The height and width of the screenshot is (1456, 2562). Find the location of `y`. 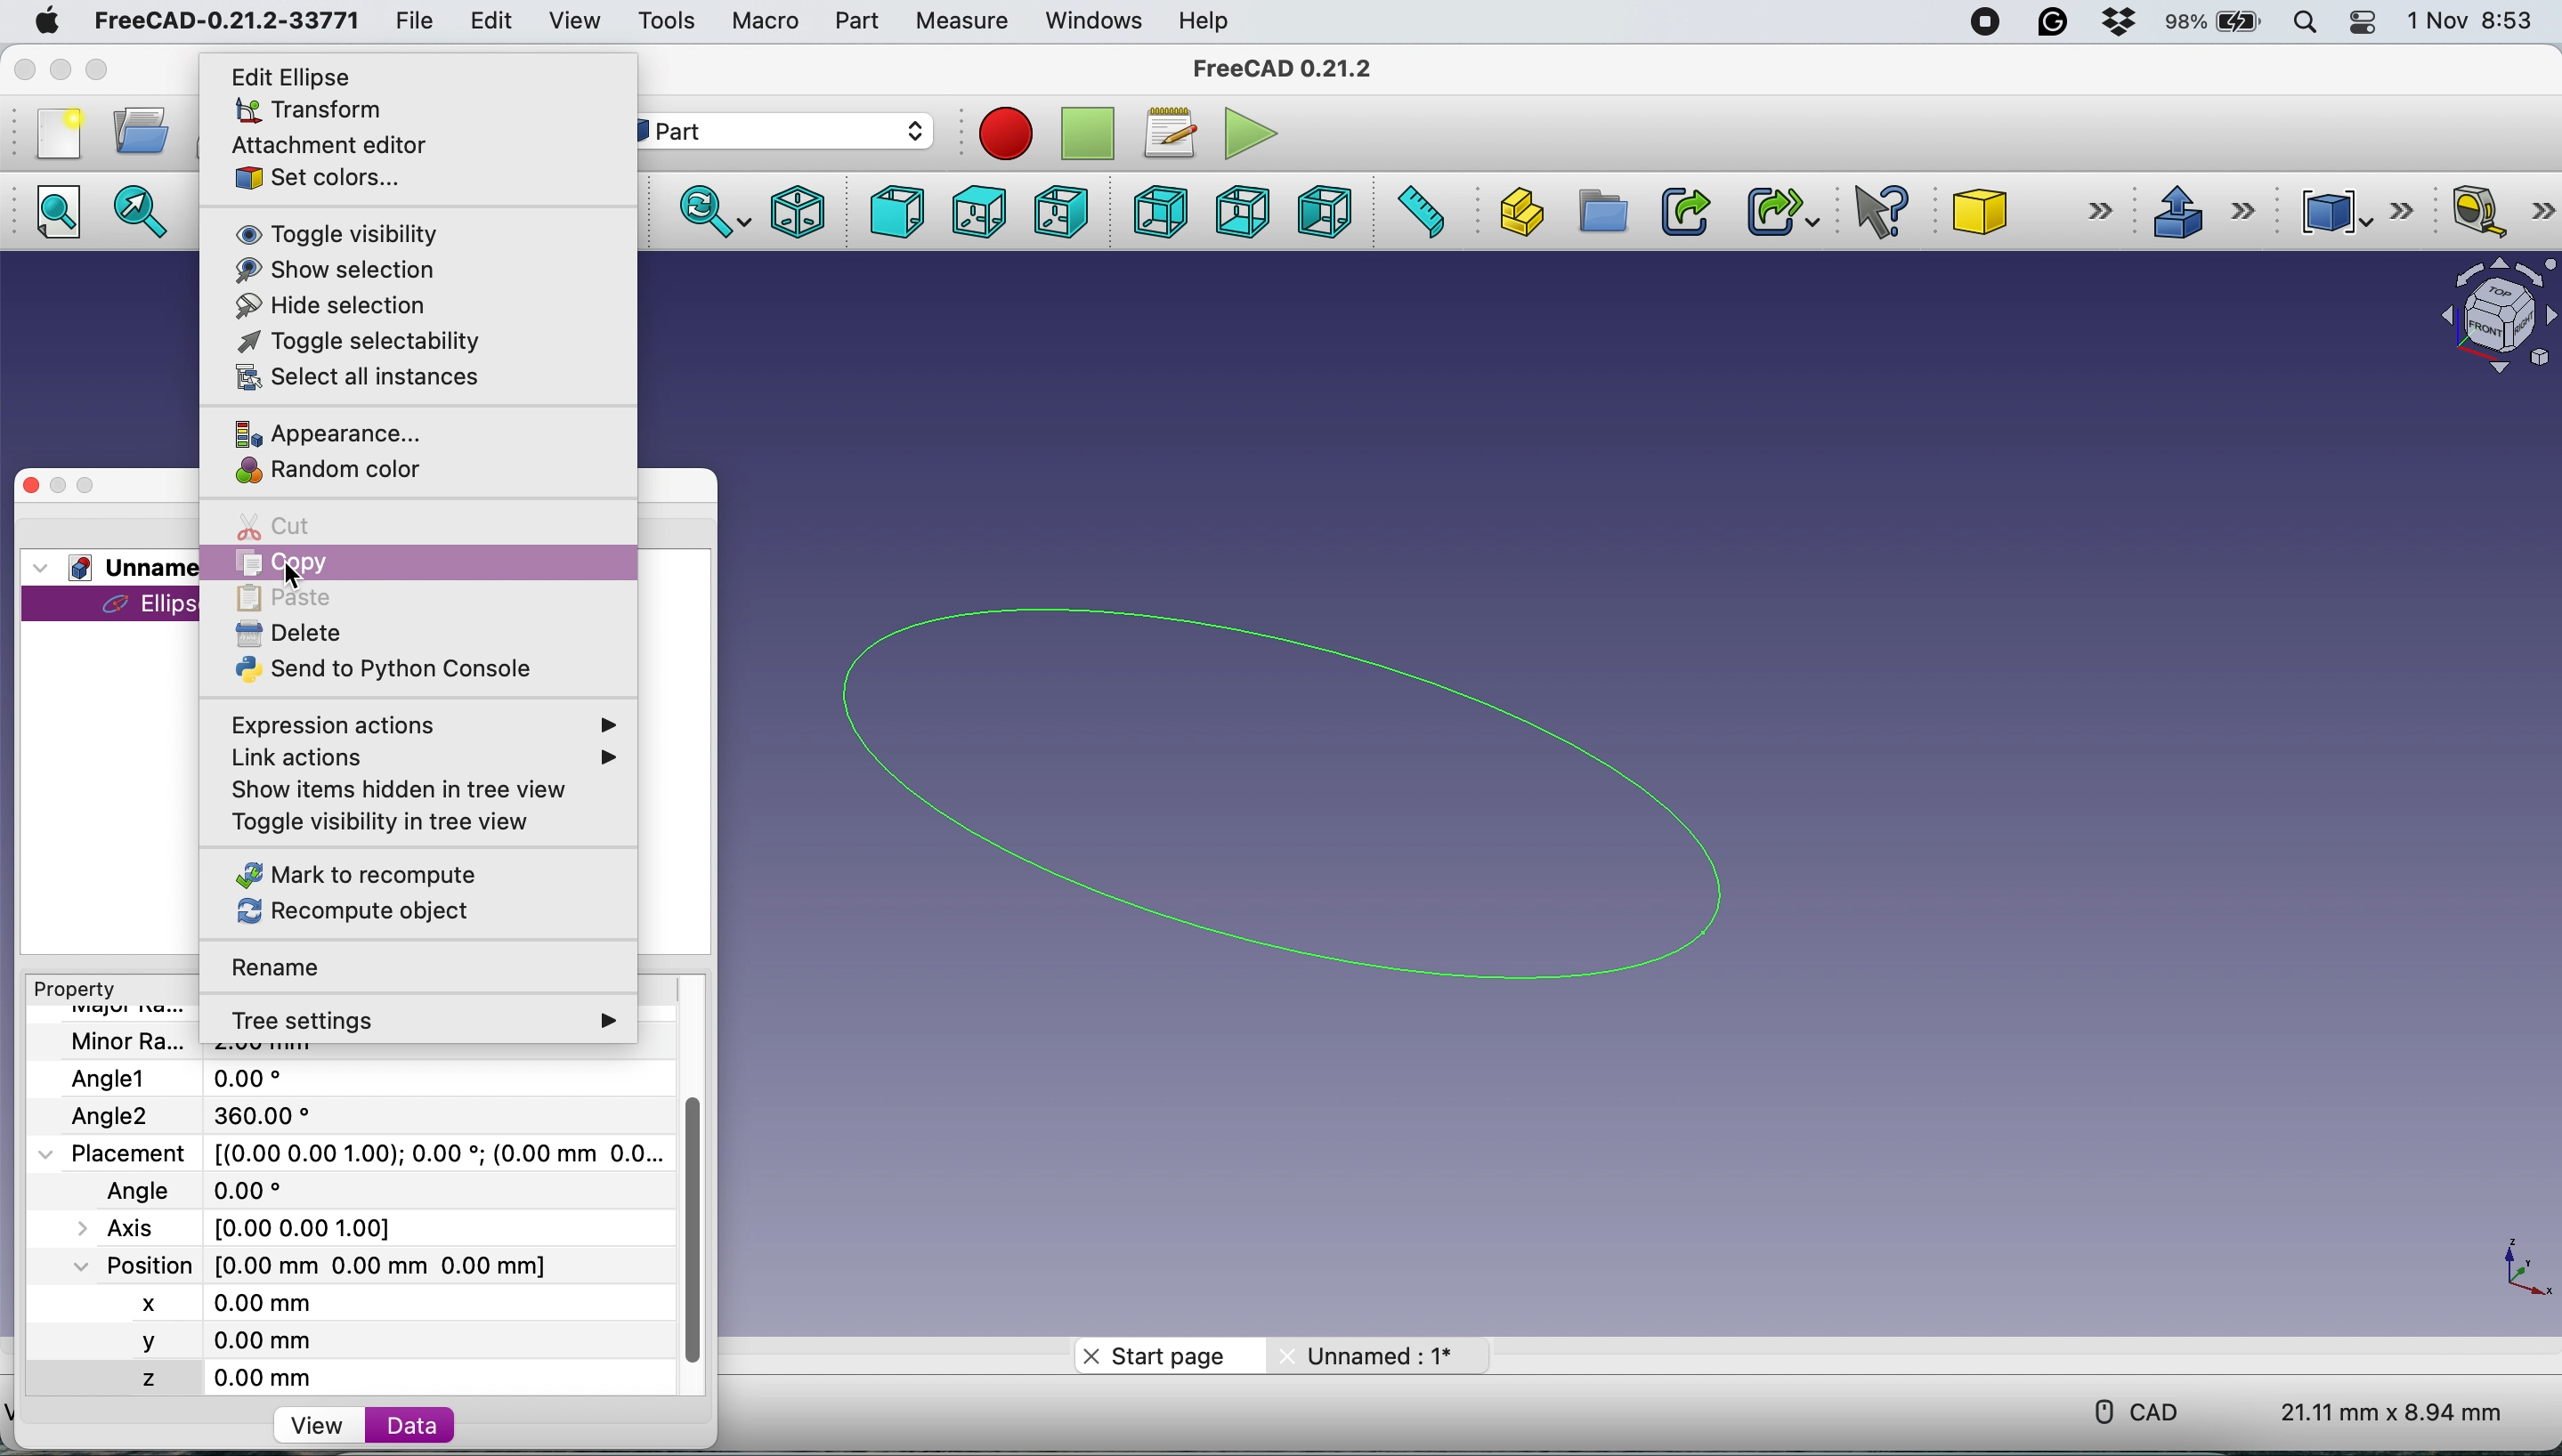

y is located at coordinates (193, 1341).